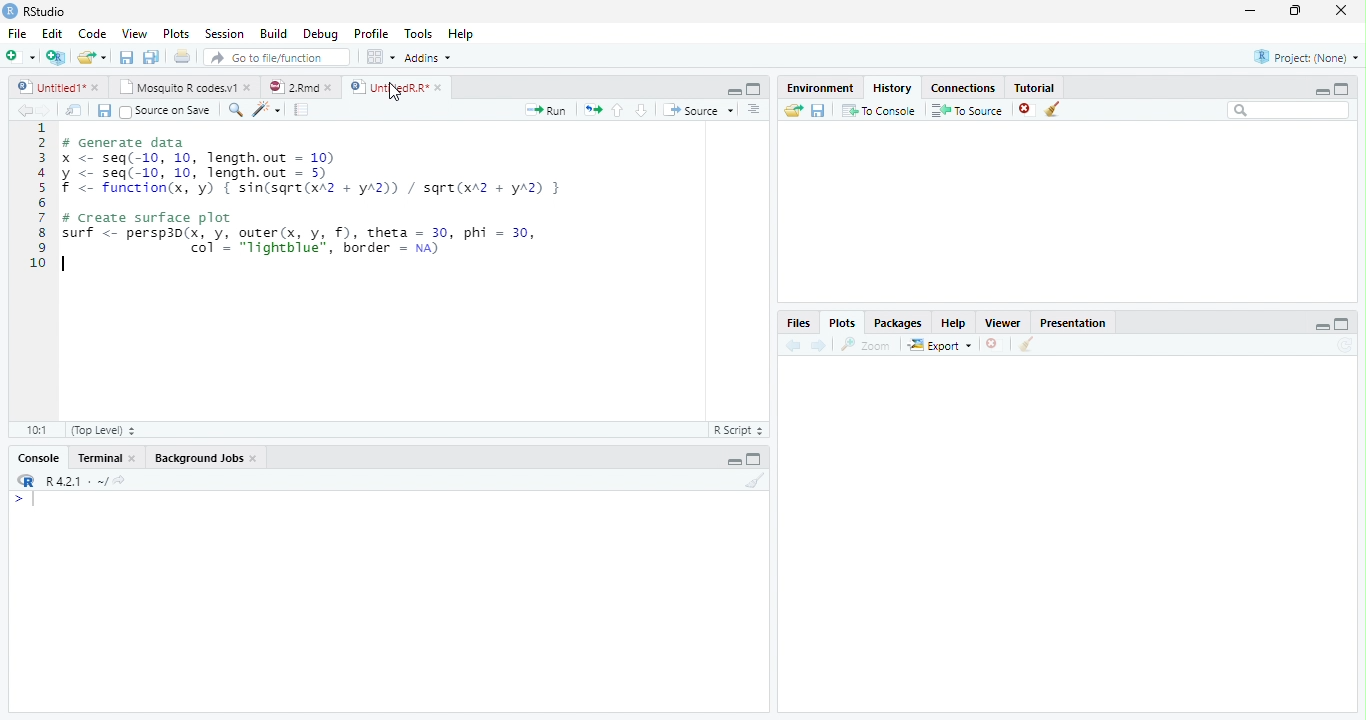 Image resolution: width=1366 pixels, height=720 pixels. I want to click on # Generate data

x <- seq(-10, 10, length.out = 10)

y <- seq(-10, 10, length.out - 5)

f <- function(x, 'y) { sin(sqre(xA2 + yA2)) / sqre(xr2 + yA2) }
# Create surface plot

surf <- persp3d(x, y, outer(x, y, f), theta = 30, phi = 30,

| col’ = "lightblue", border = na), so click(317, 204).